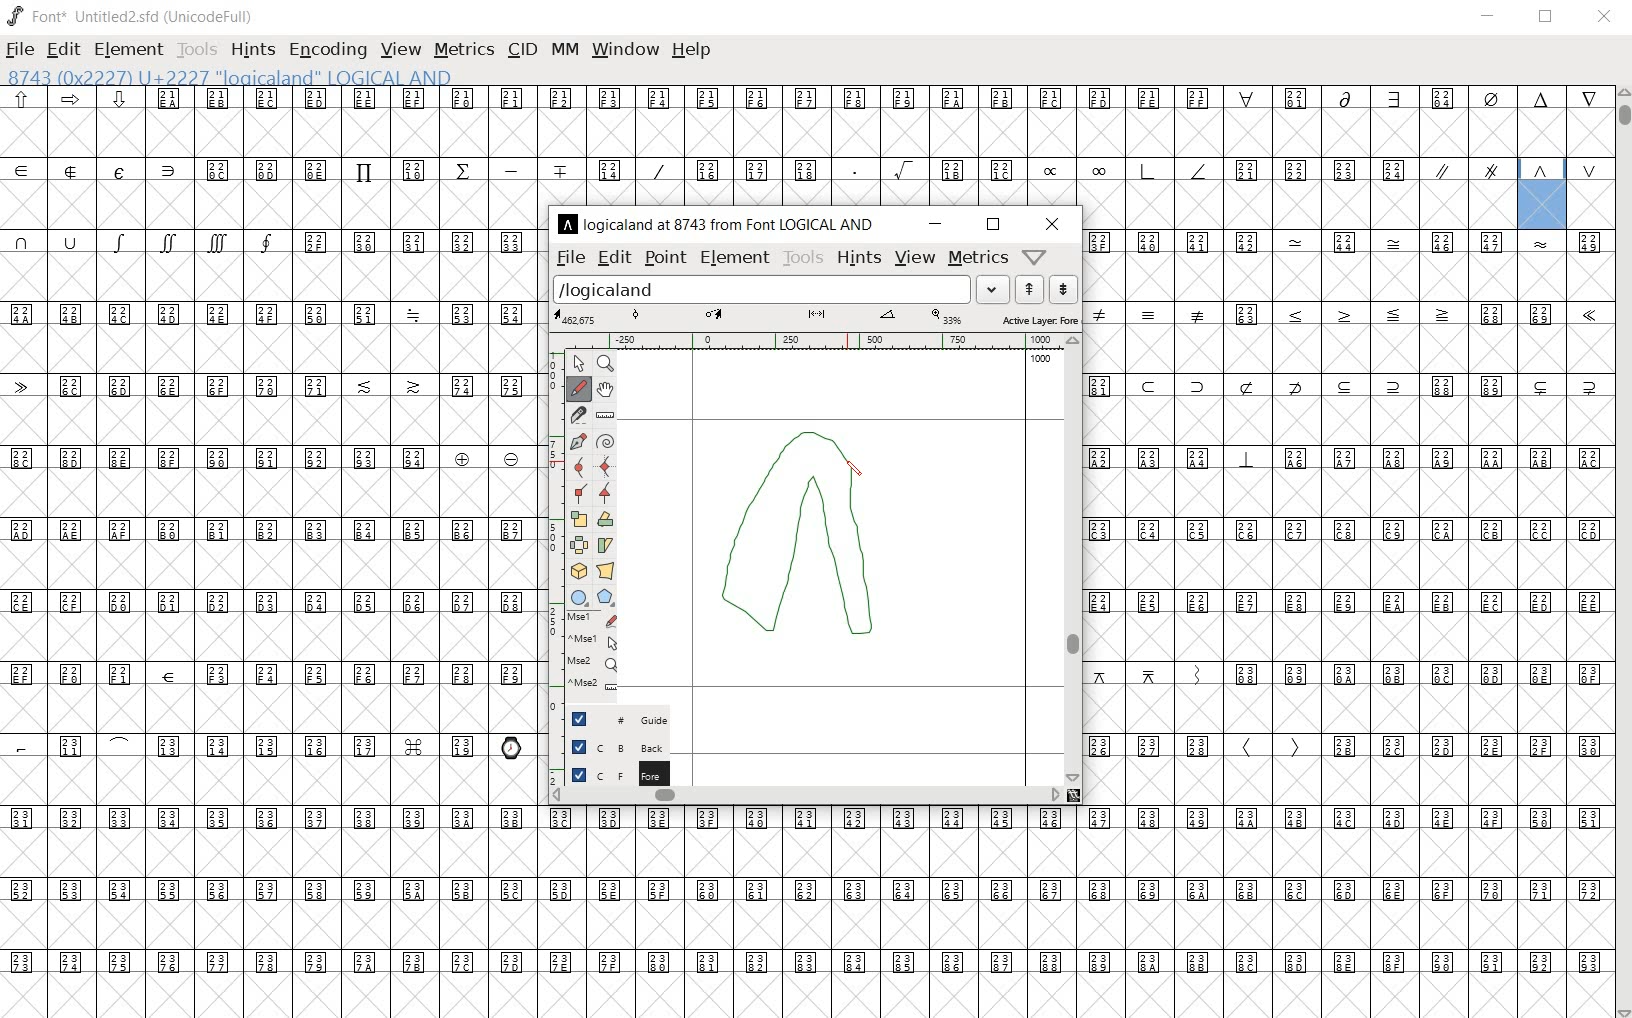 The width and height of the screenshot is (1632, 1018). What do you see at coordinates (610, 774) in the screenshot?
I see `foreground` at bounding box center [610, 774].